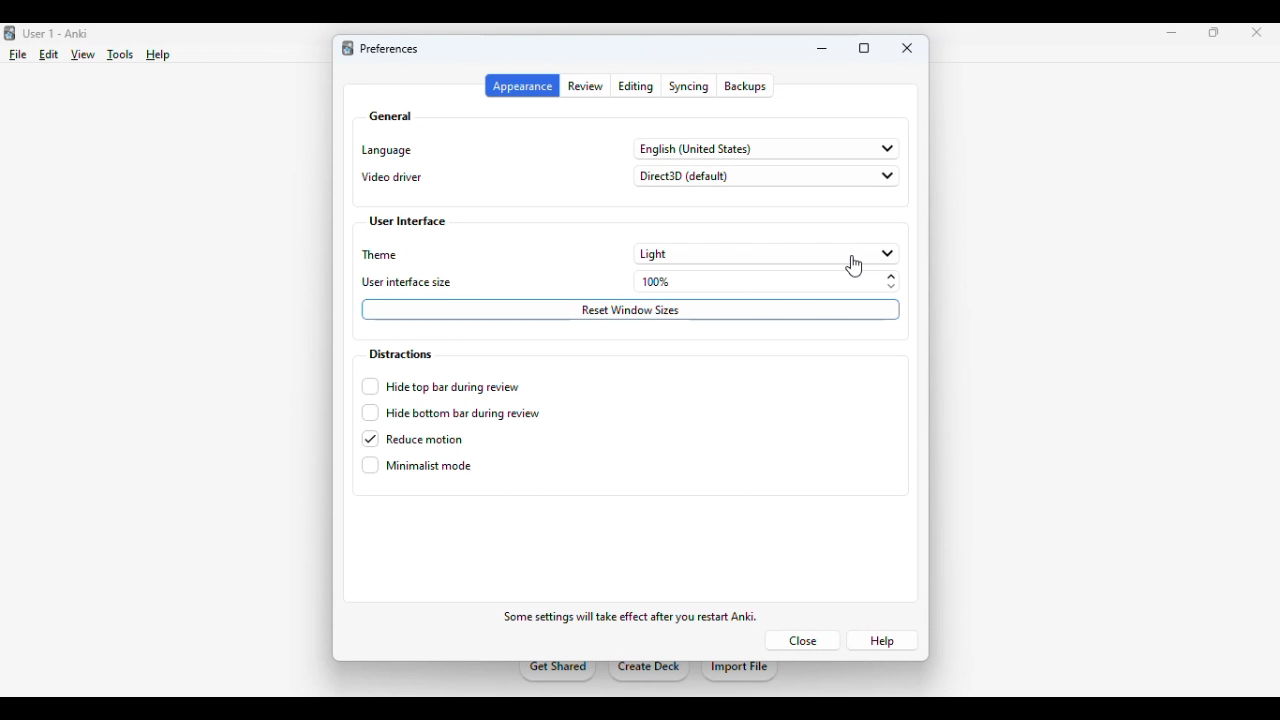 Image resolution: width=1280 pixels, height=720 pixels. What do you see at coordinates (408, 283) in the screenshot?
I see `user interface size` at bounding box center [408, 283].